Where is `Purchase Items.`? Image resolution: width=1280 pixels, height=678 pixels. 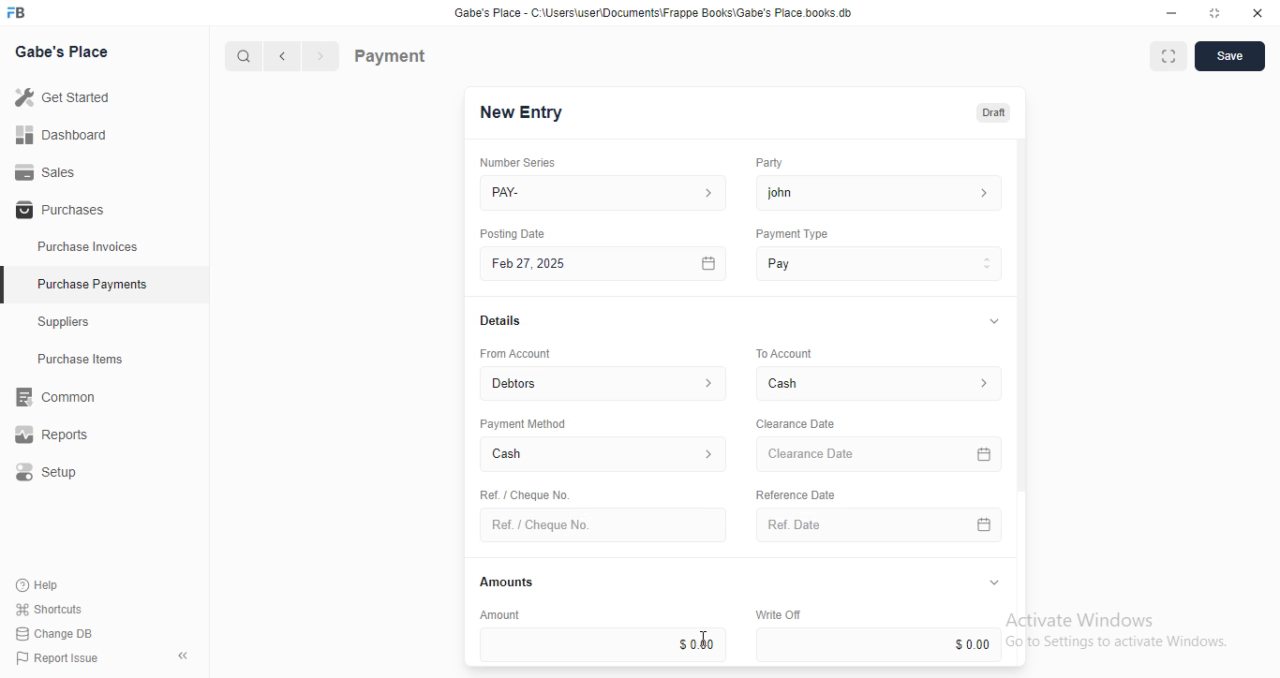 Purchase Items. is located at coordinates (87, 361).